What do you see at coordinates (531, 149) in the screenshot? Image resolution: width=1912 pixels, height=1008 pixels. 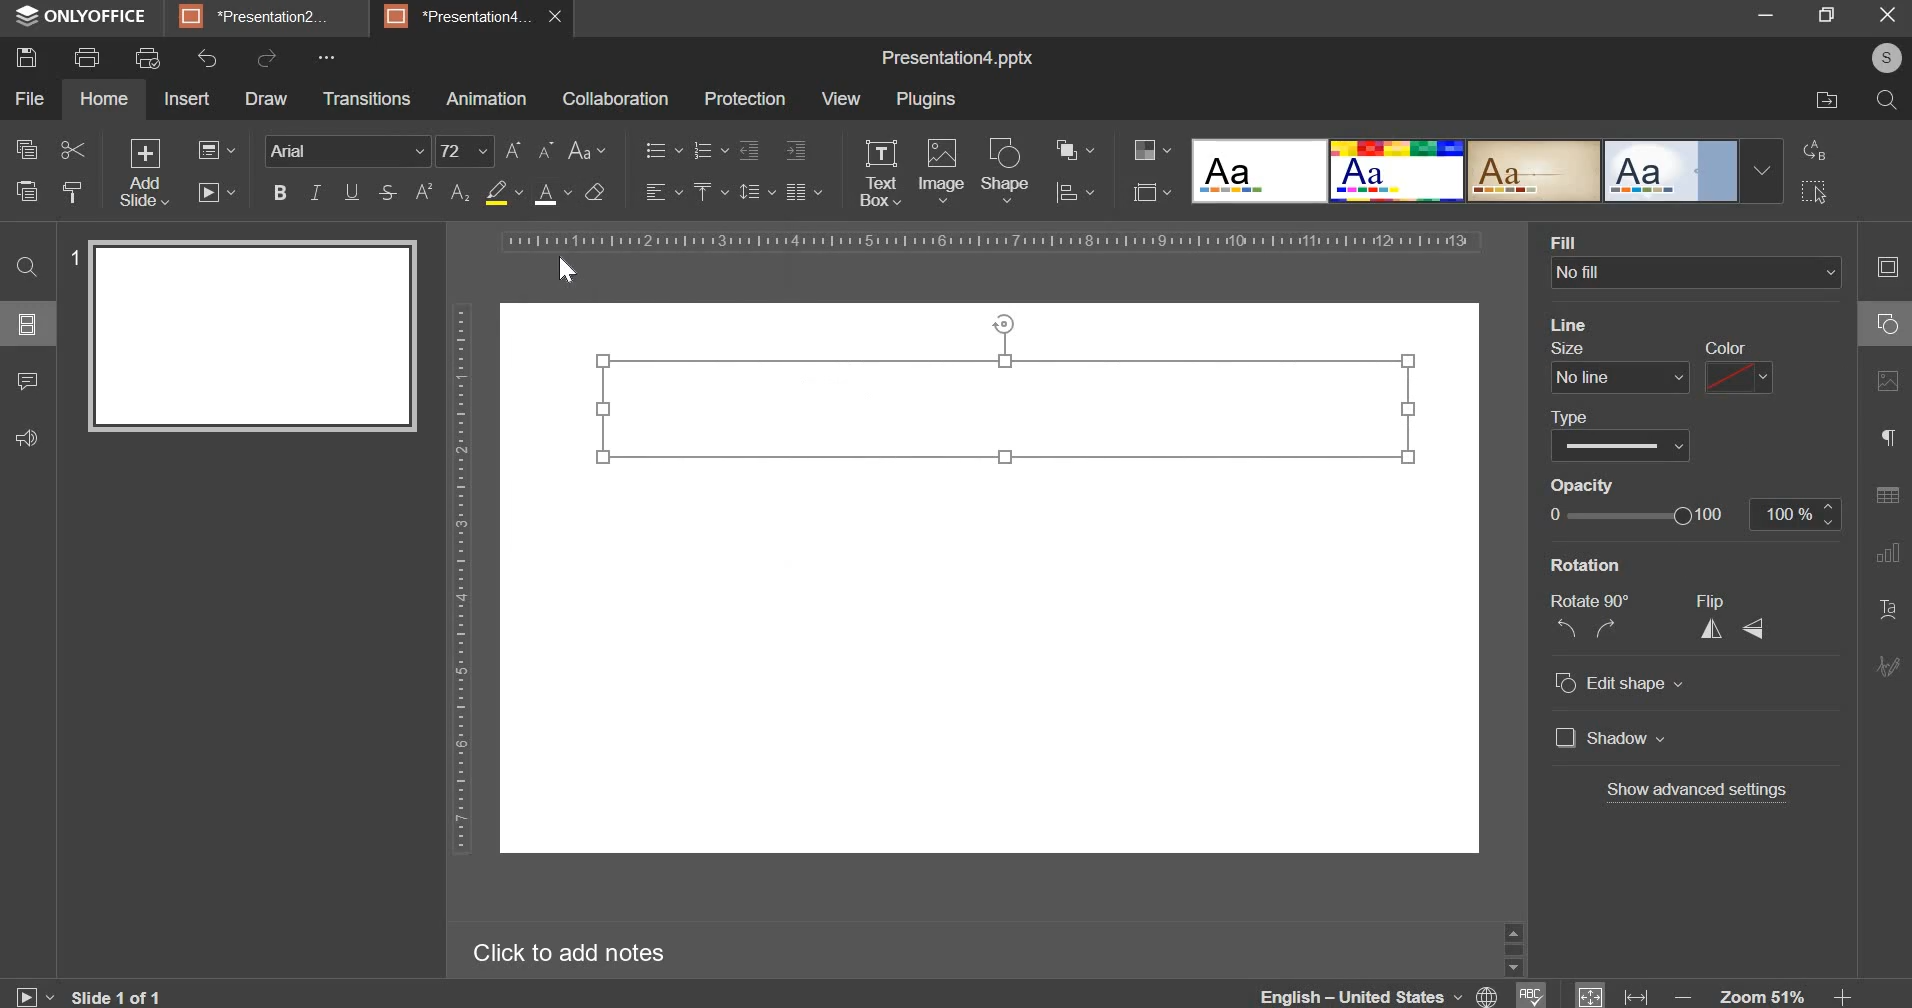 I see `change font size` at bounding box center [531, 149].